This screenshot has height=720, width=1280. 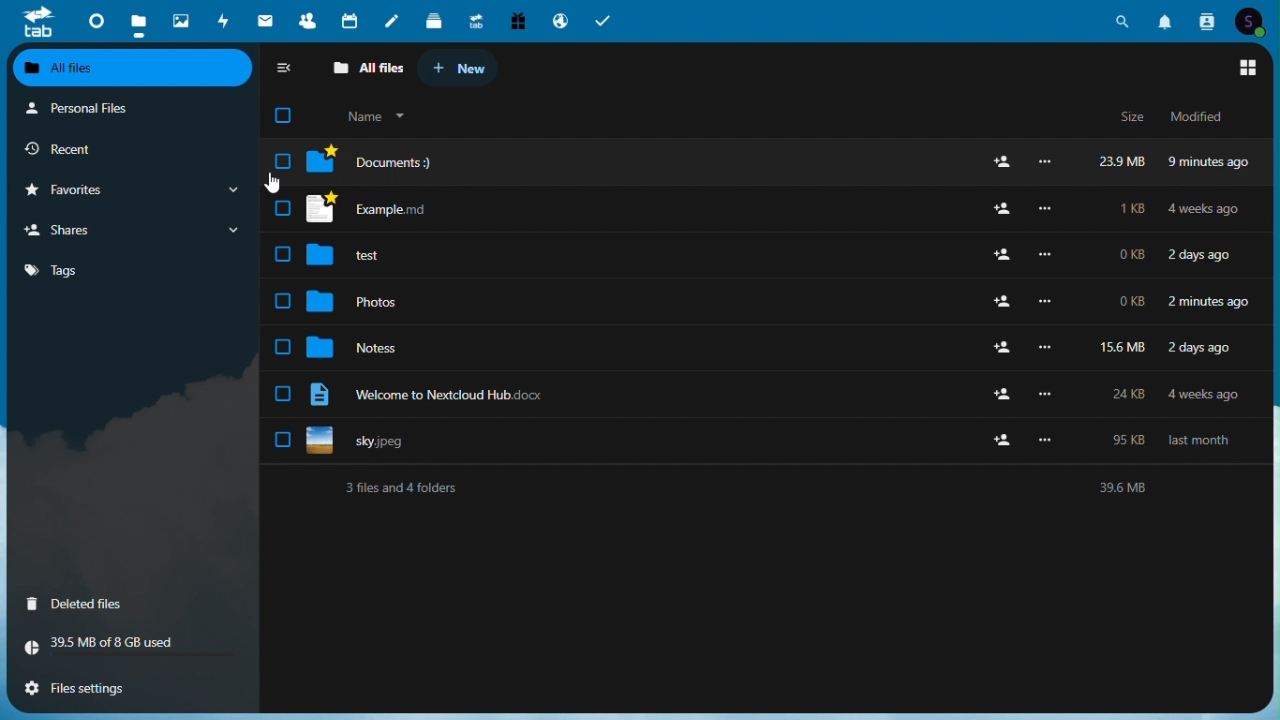 I want to click on select, so click(x=281, y=348).